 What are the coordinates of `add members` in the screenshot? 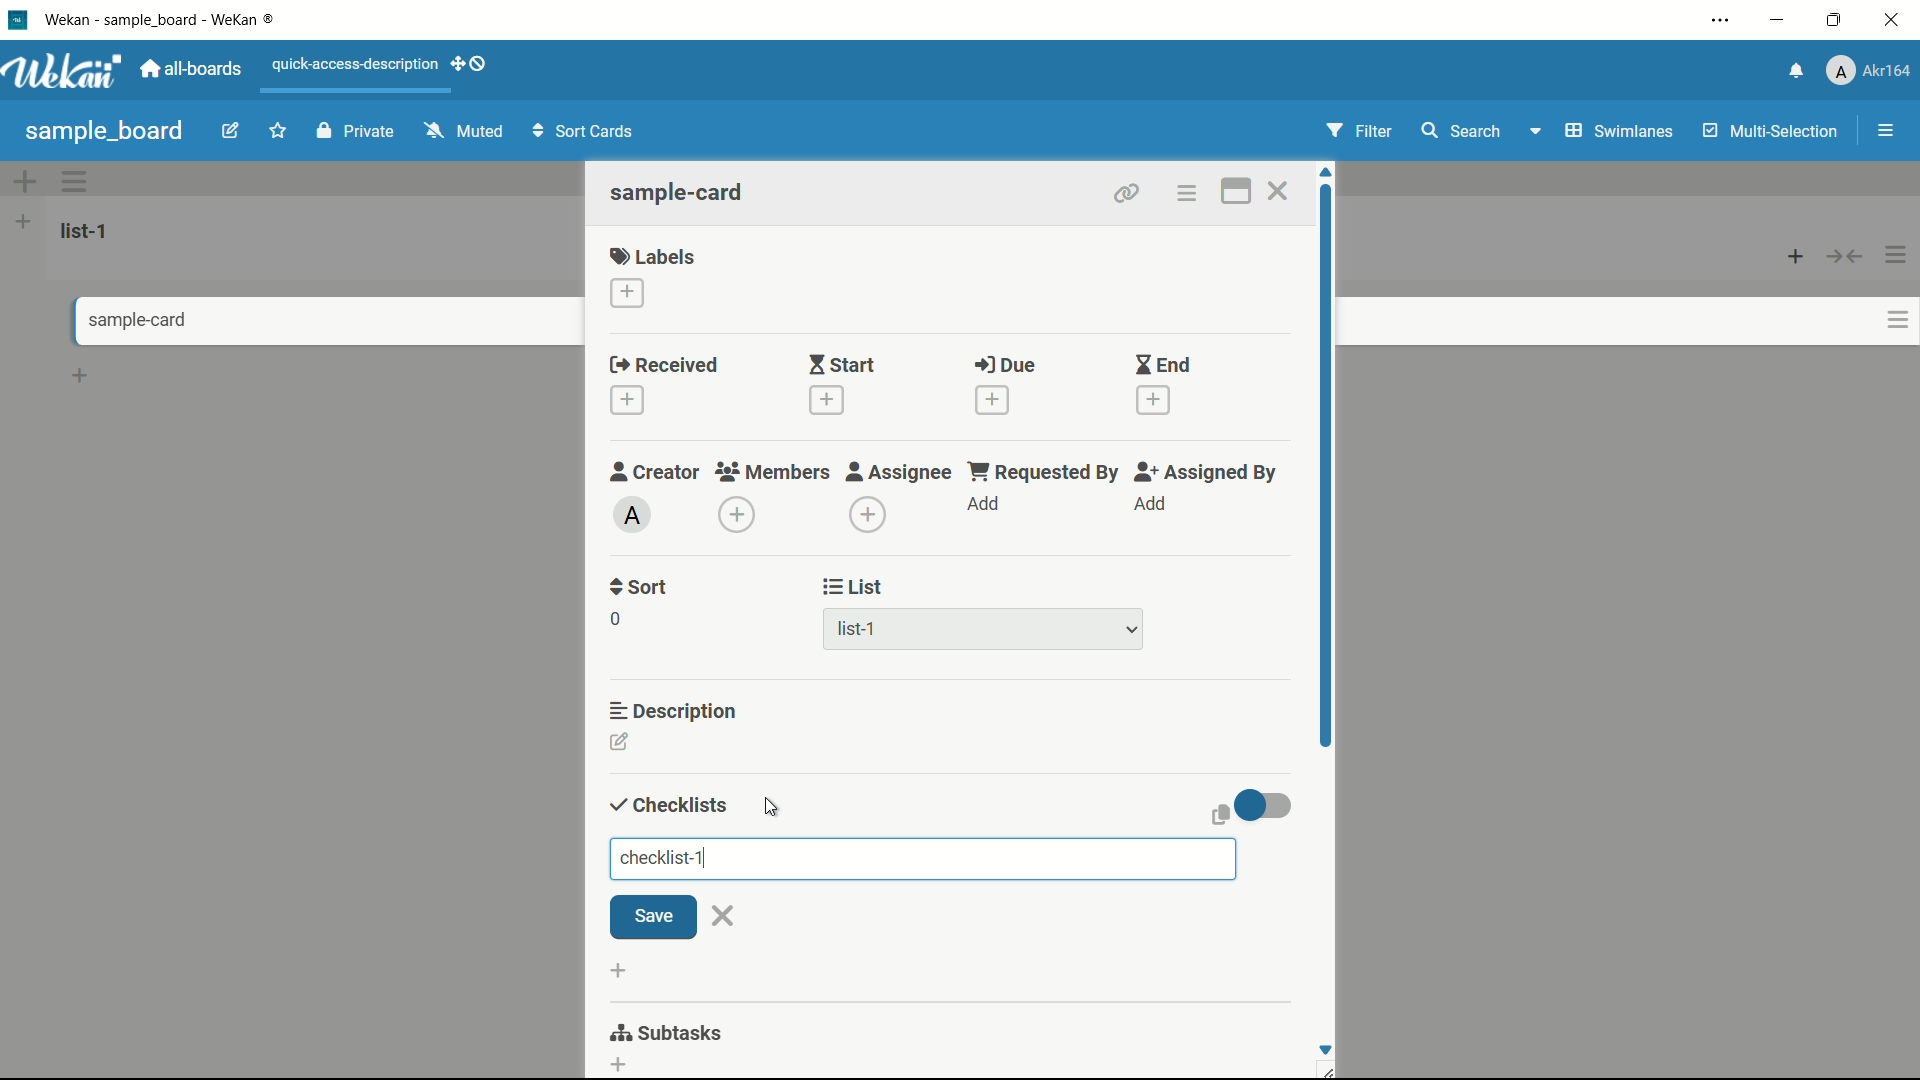 It's located at (740, 517).